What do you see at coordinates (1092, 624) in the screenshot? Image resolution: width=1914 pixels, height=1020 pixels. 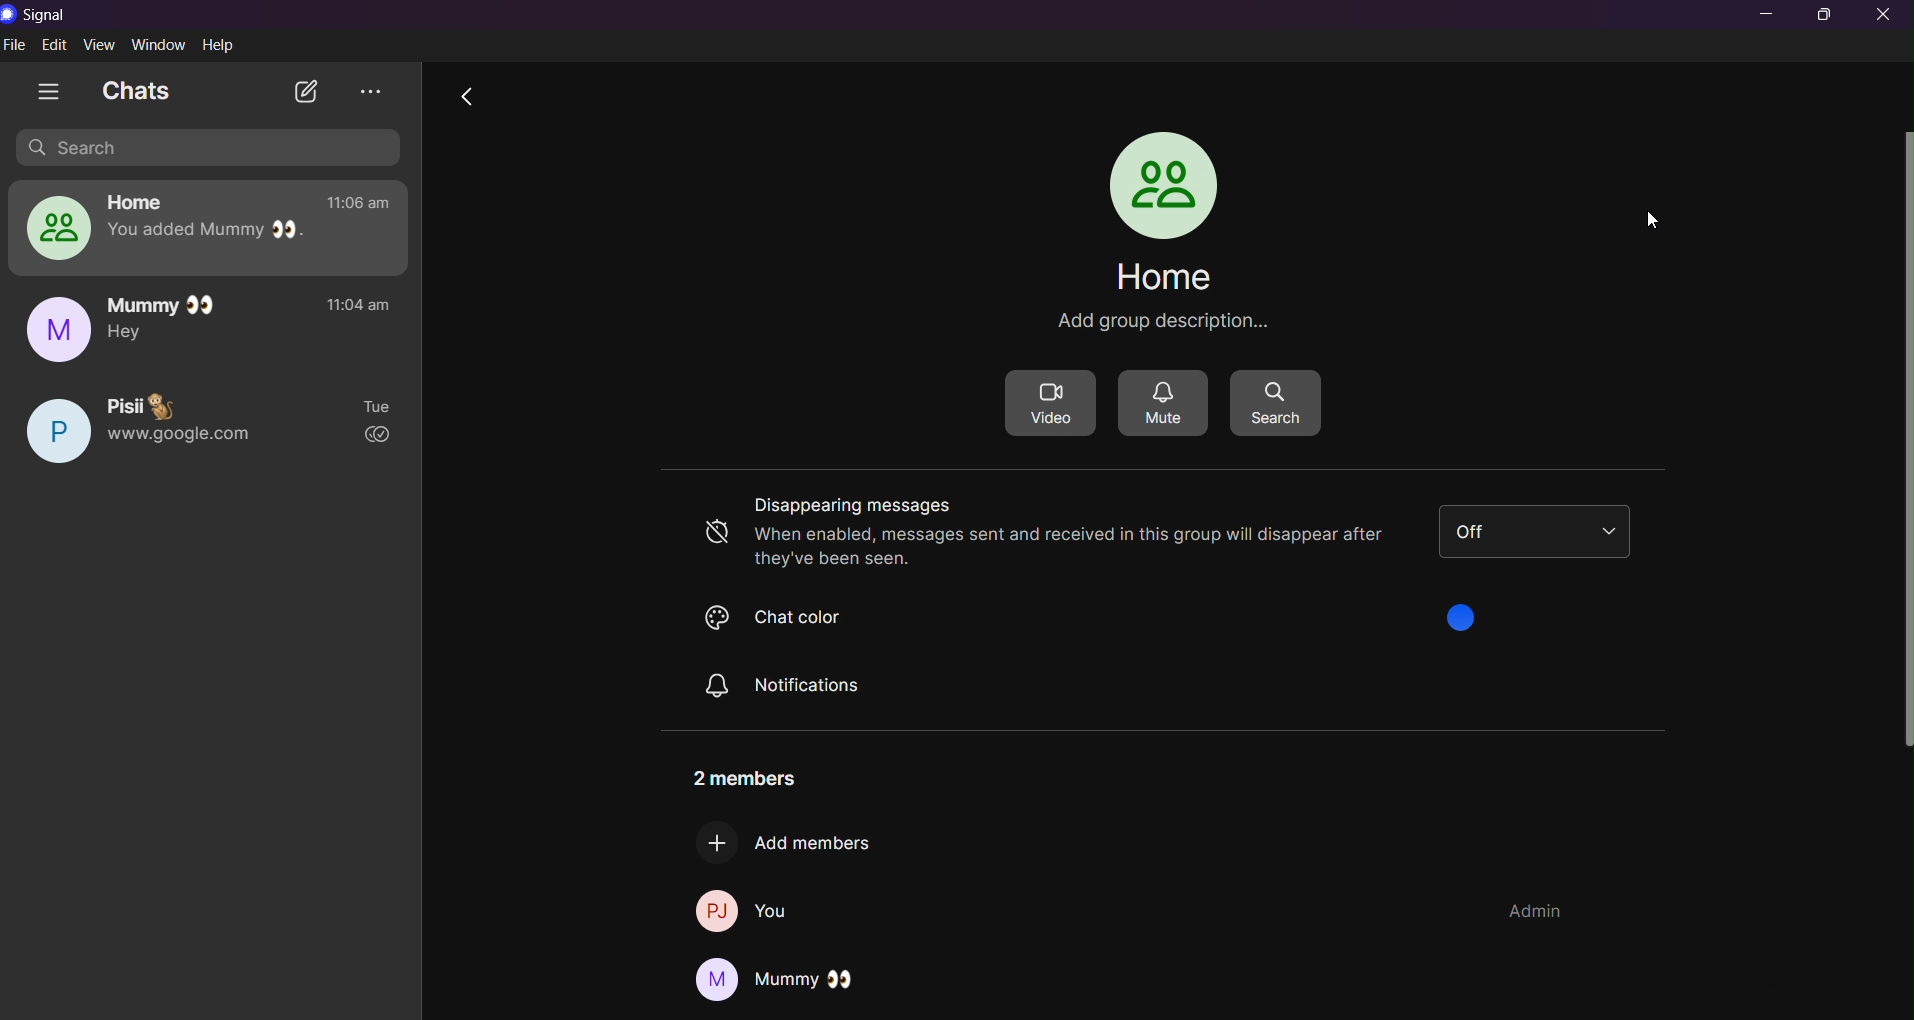 I see `chat color` at bounding box center [1092, 624].